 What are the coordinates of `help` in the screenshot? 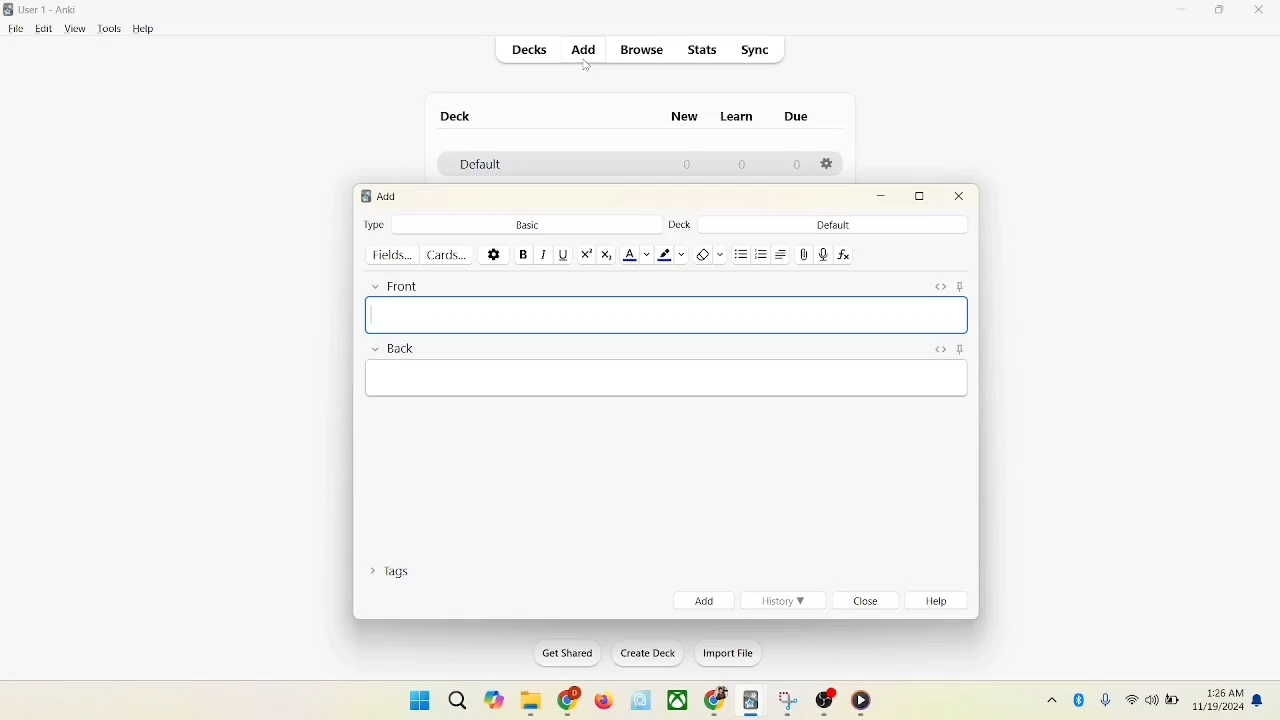 It's located at (941, 603).